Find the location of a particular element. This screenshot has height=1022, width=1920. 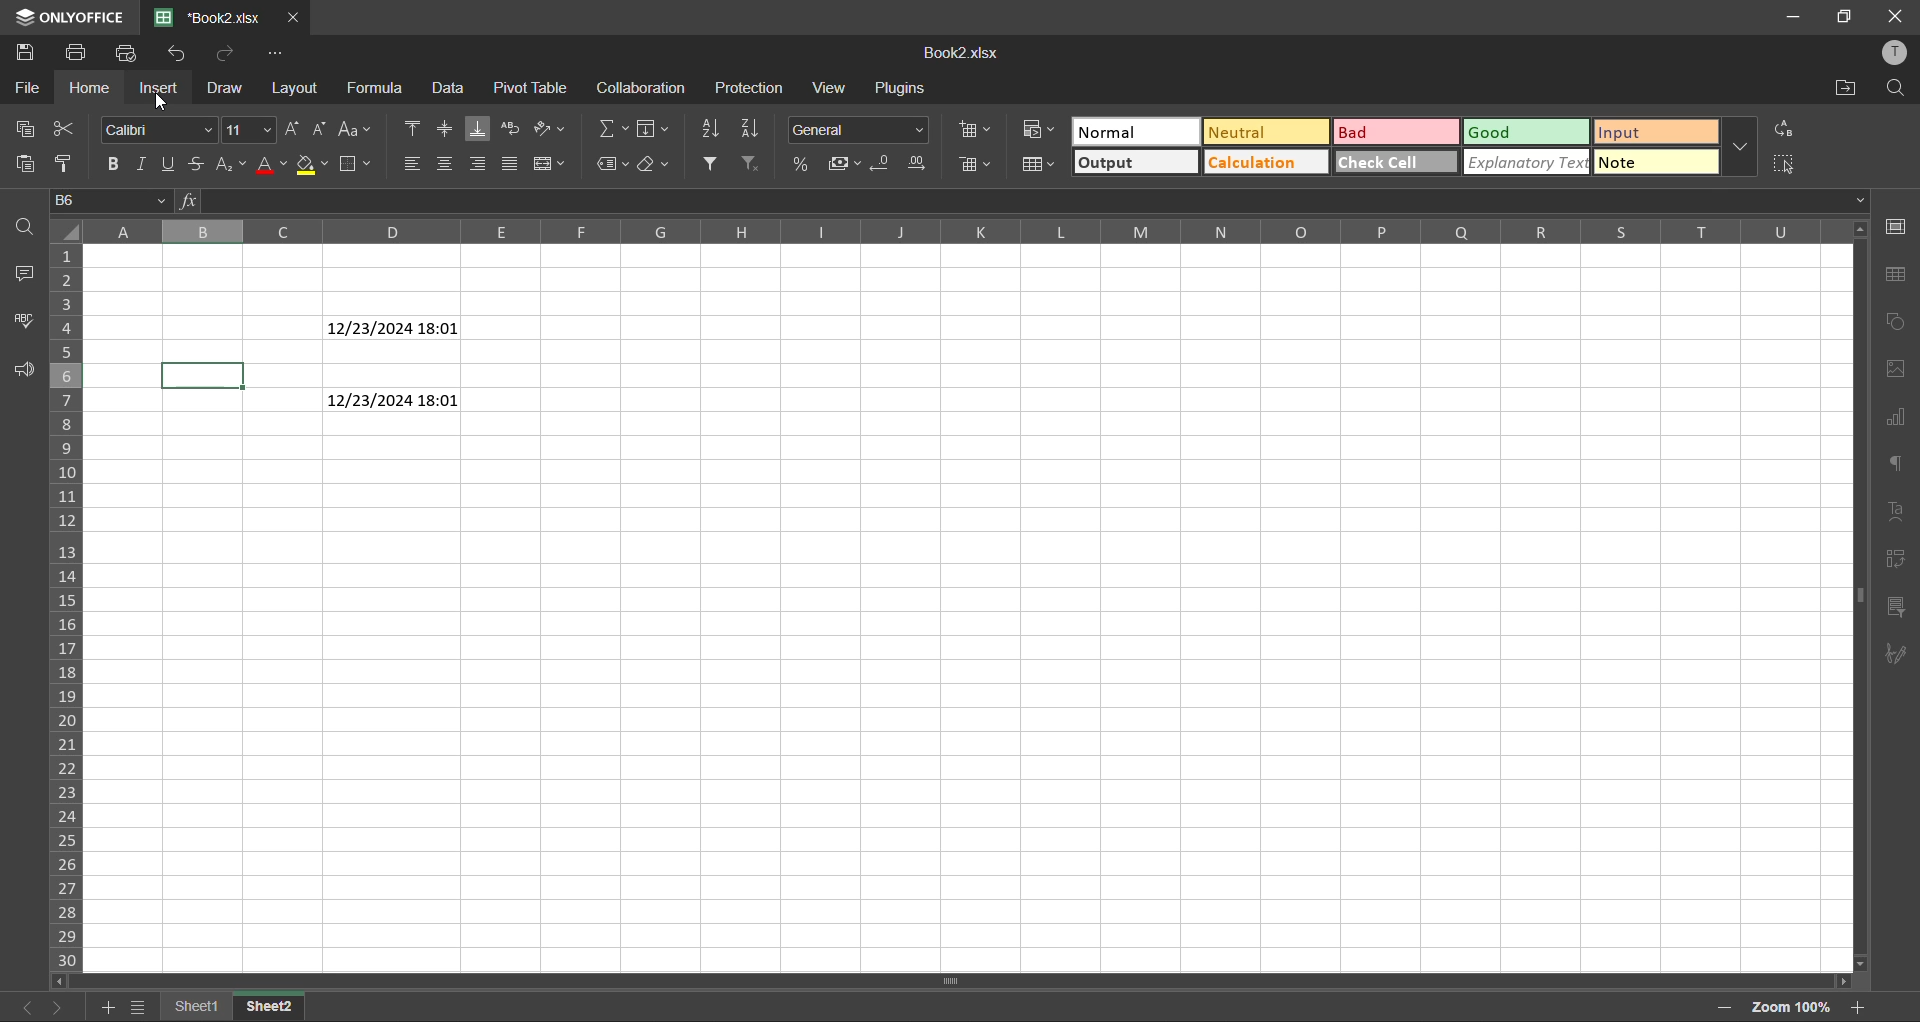

explanatory text is located at coordinates (1530, 163).